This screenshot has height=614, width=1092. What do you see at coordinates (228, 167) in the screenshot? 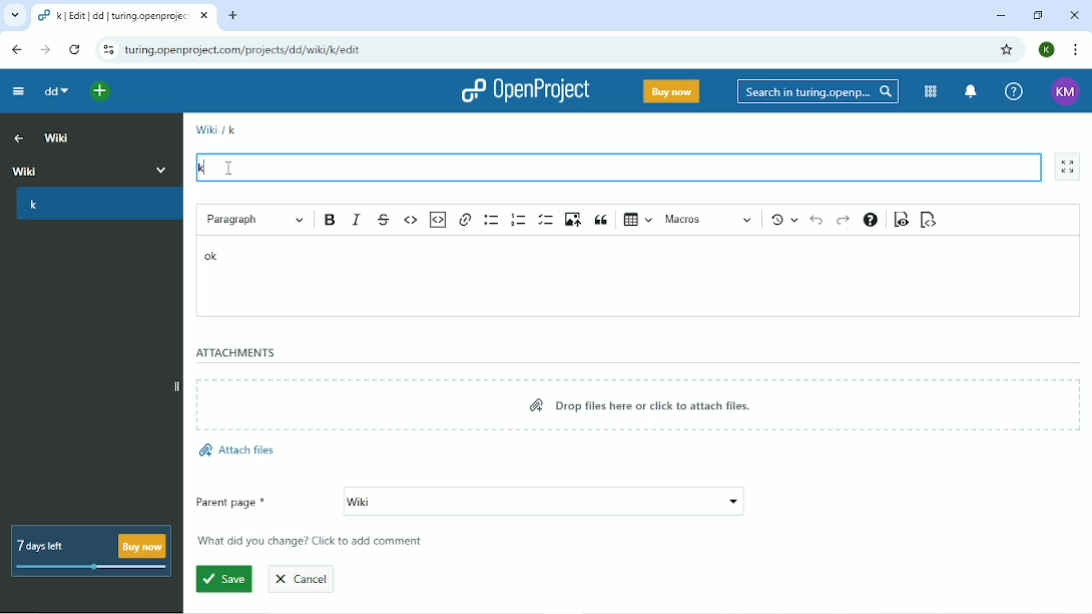
I see `Cursor` at bounding box center [228, 167].